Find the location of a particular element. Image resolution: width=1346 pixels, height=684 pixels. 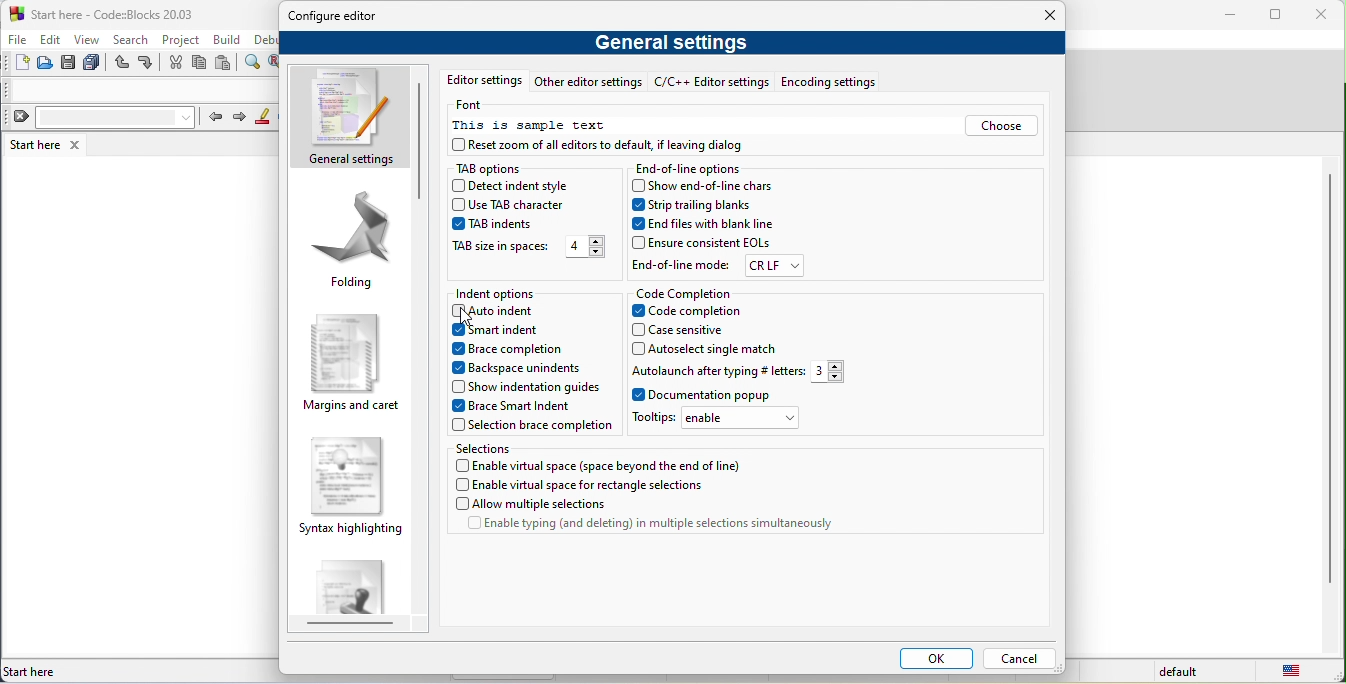

clear is located at coordinates (99, 119).